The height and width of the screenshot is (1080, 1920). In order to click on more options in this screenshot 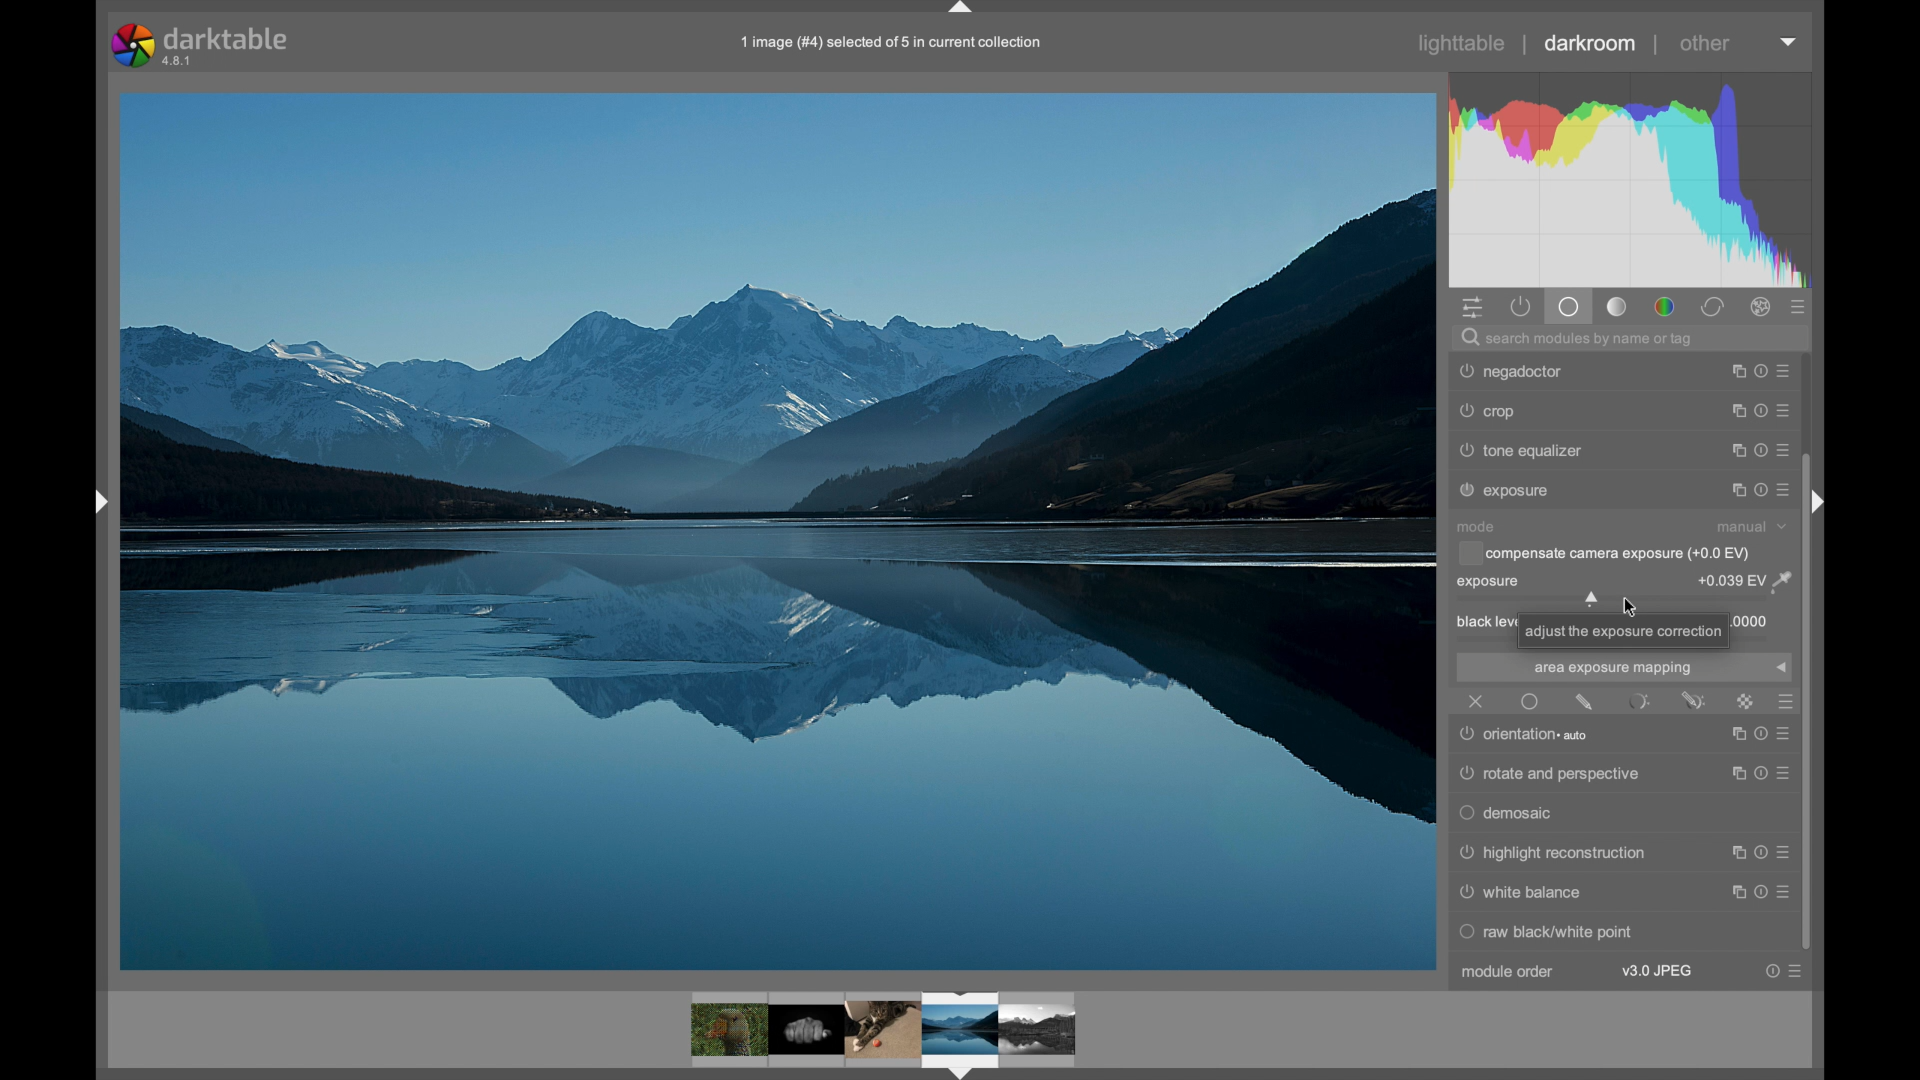, I will do `click(1762, 490)`.